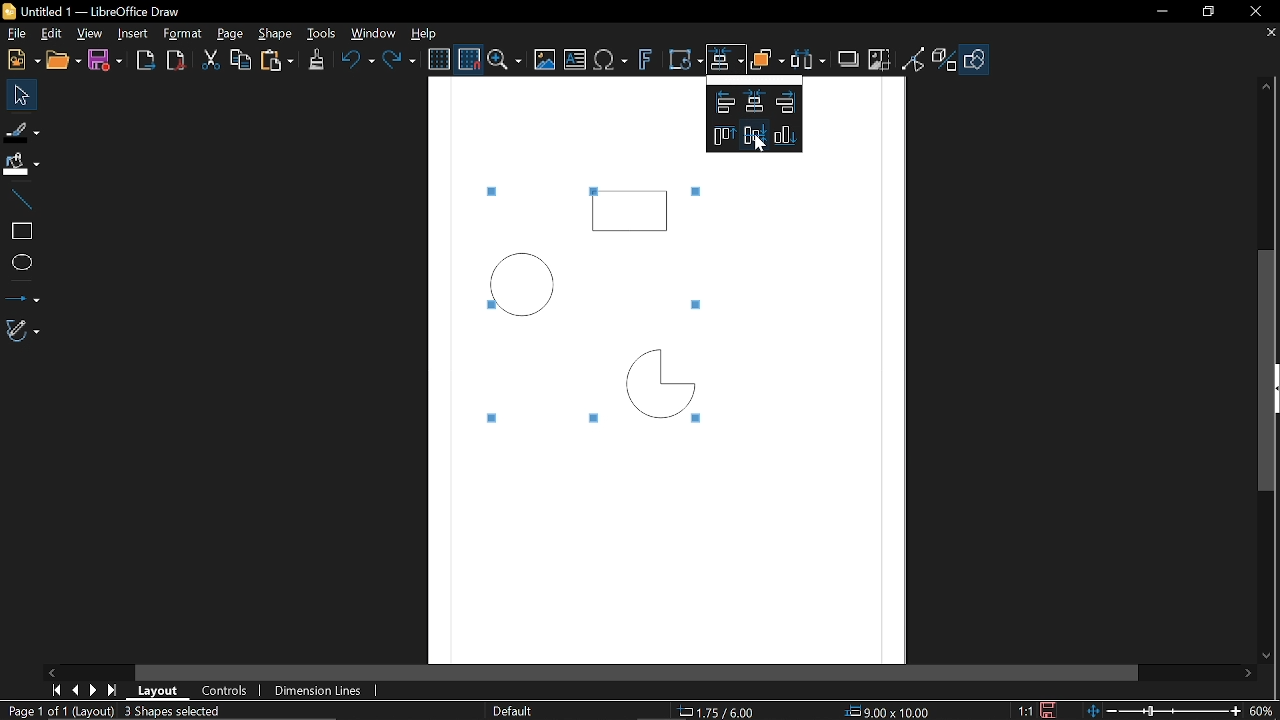 The width and height of the screenshot is (1280, 720). I want to click on Tiny square marked around the selected objects, so click(702, 425).